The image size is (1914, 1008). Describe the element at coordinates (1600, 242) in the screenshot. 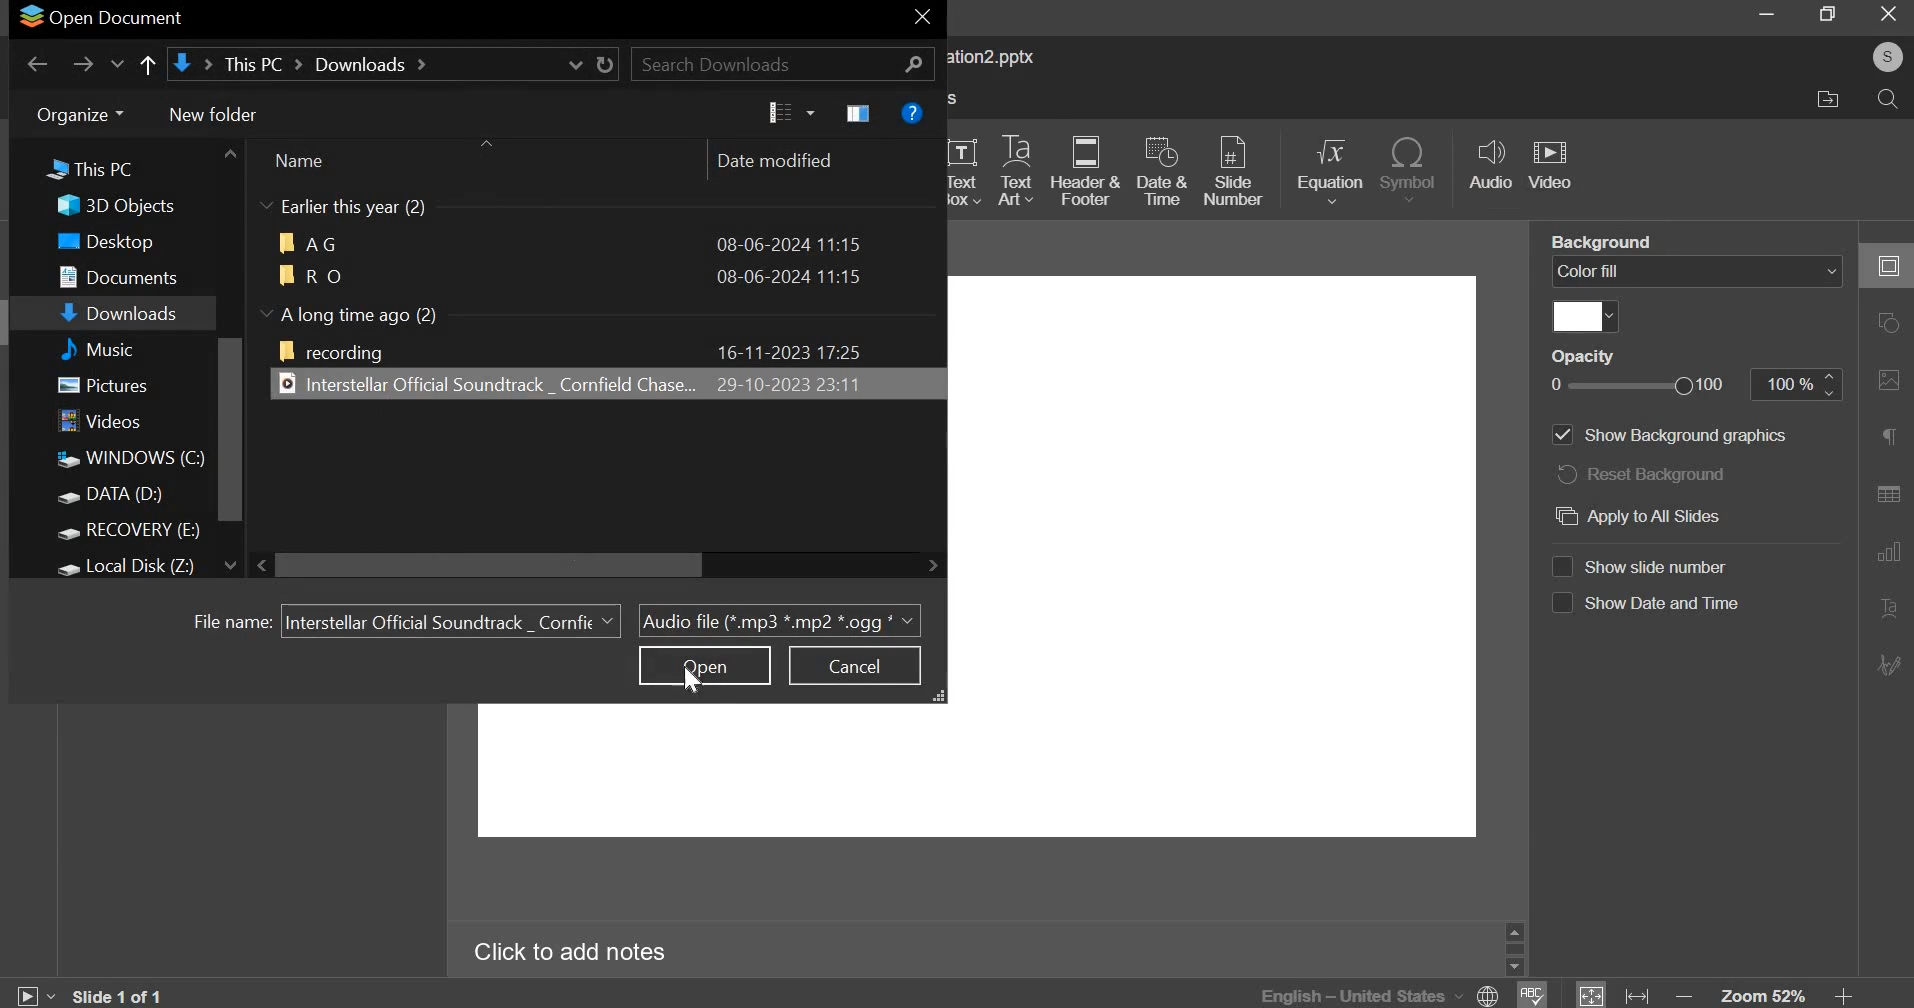

I see `background` at that location.